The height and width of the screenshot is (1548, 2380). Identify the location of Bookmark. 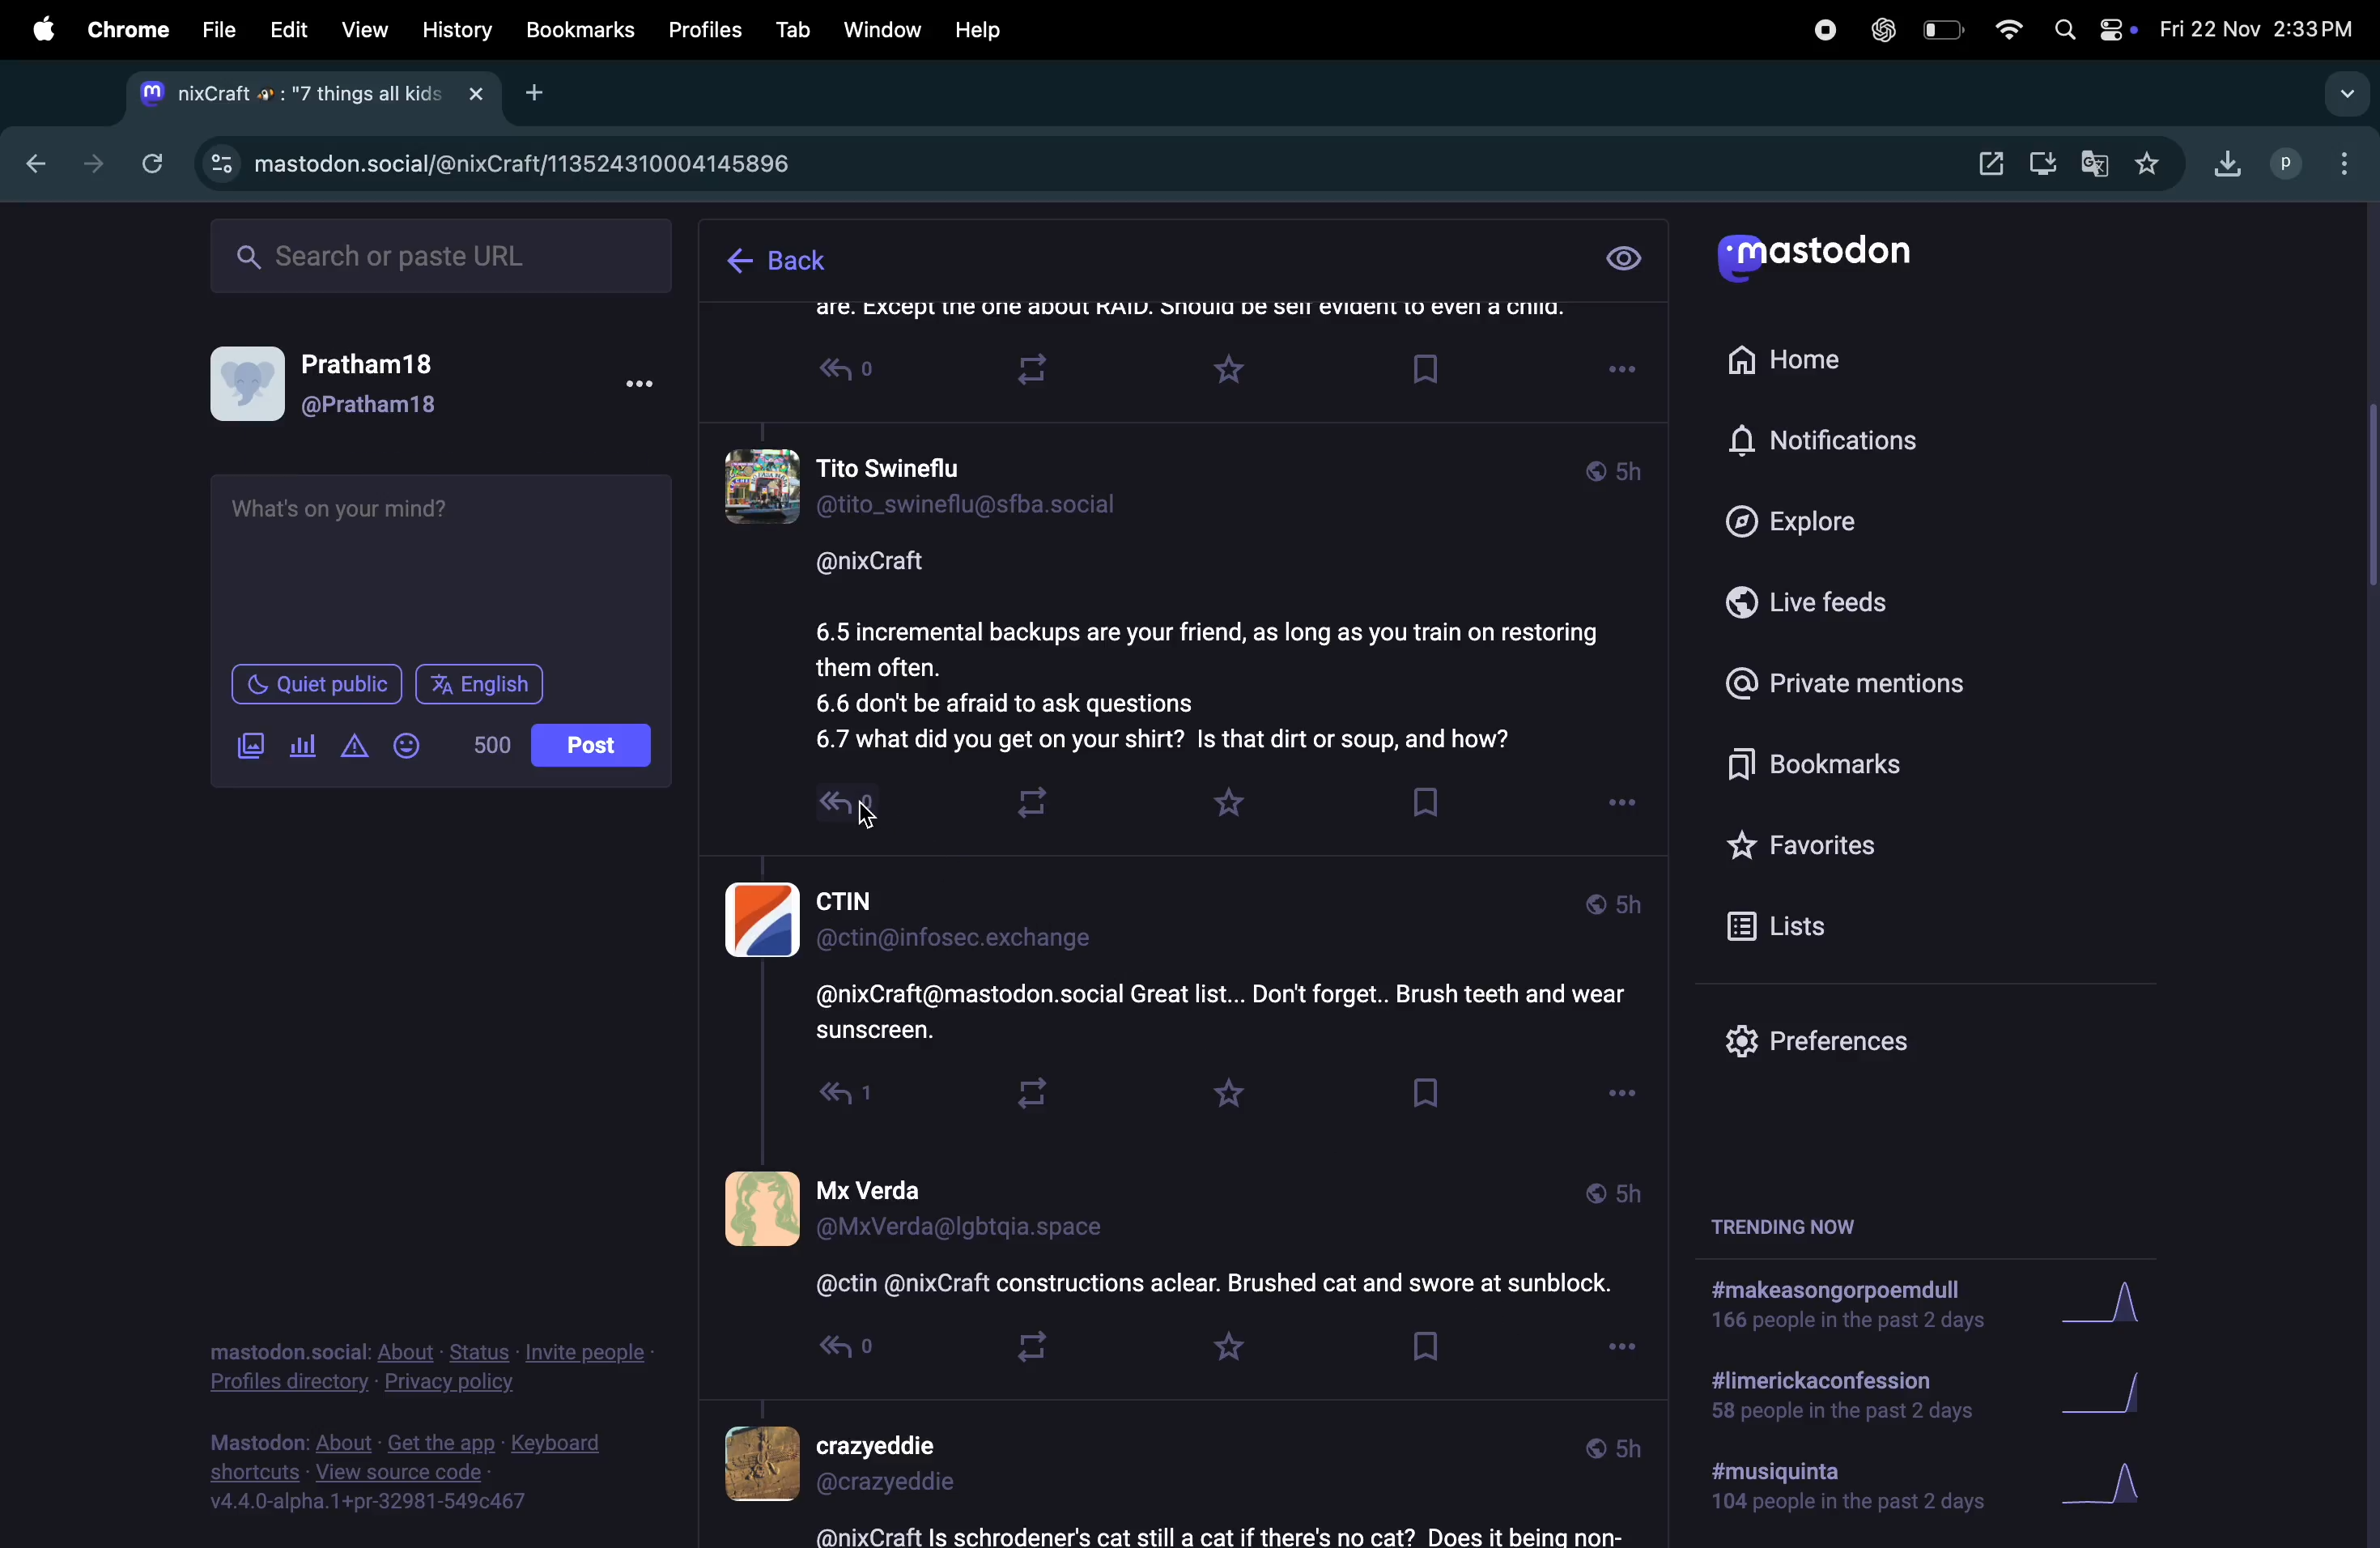
(1428, 369).